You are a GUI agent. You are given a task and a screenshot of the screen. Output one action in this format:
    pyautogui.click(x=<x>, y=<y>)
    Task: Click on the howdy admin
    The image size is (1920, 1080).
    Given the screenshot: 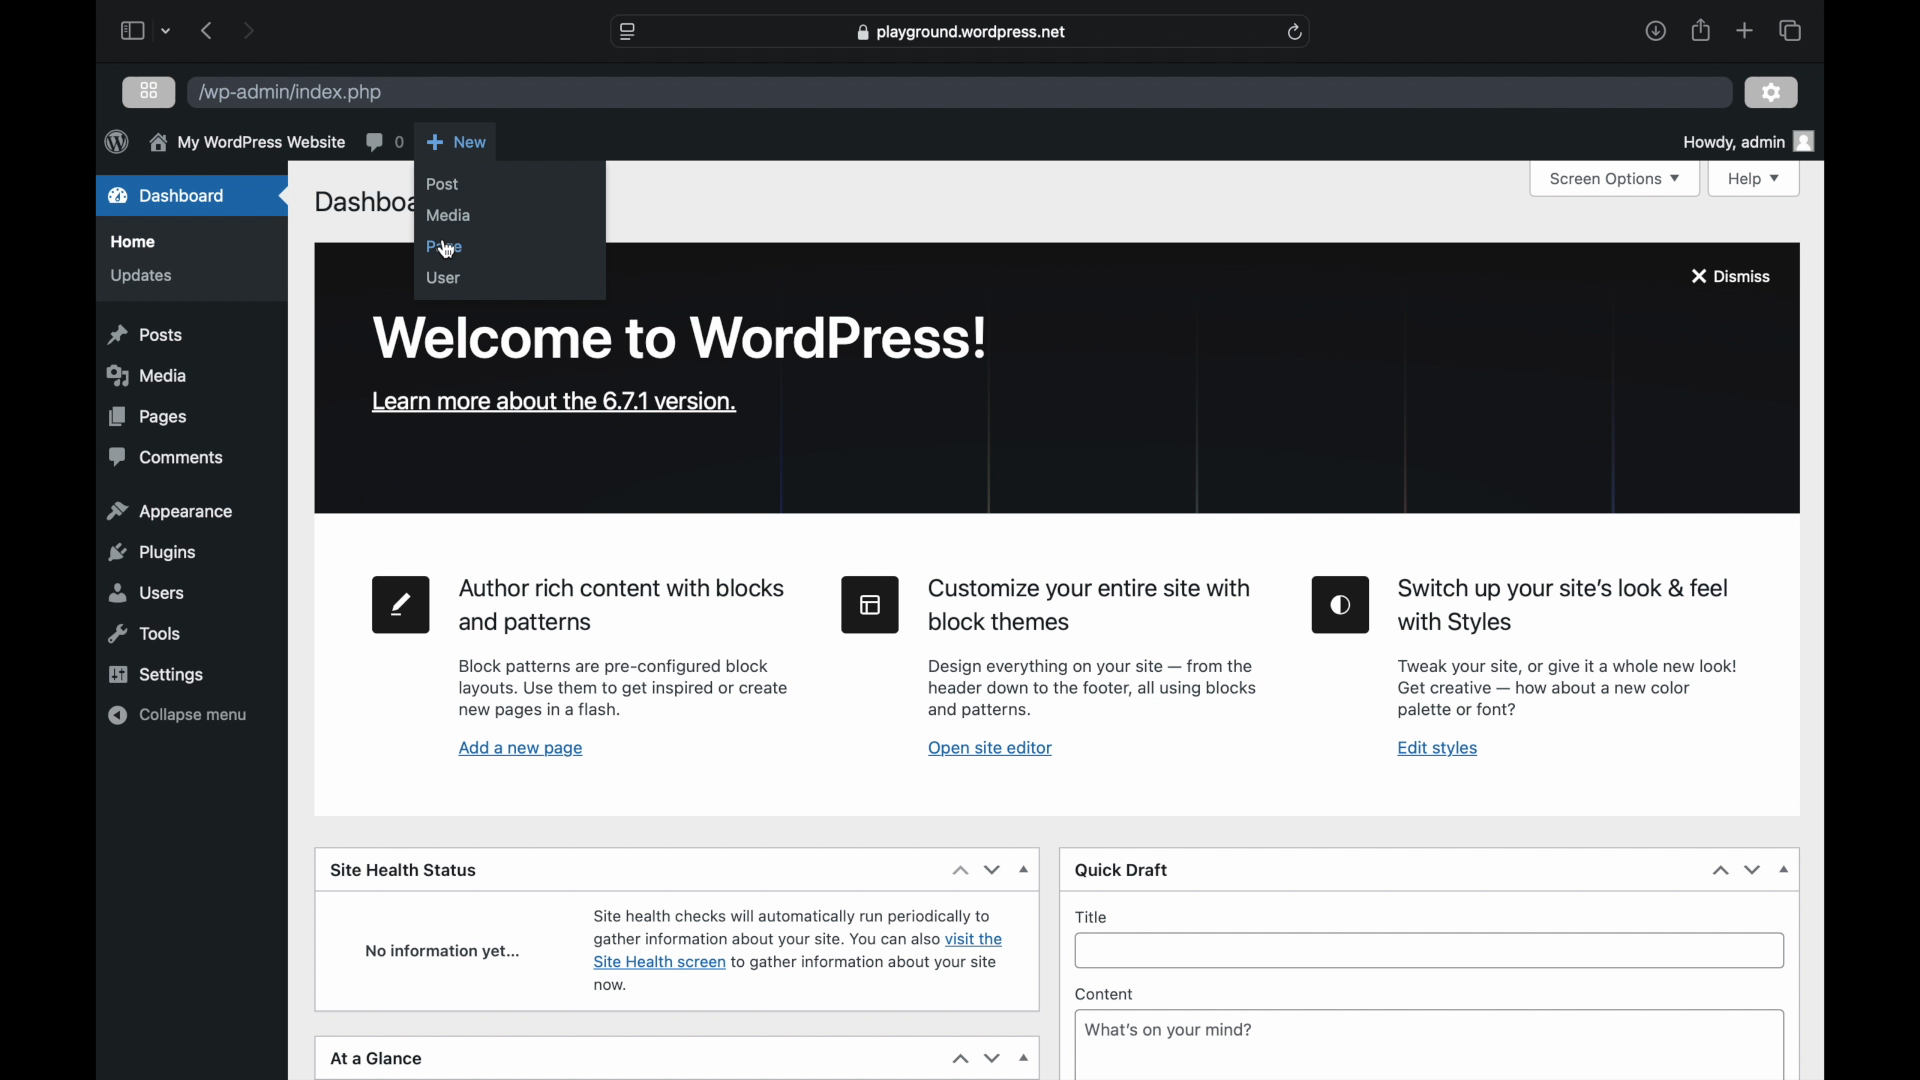 What is the action you would take?
    pyautogui.click(x=1750, y=140)
    